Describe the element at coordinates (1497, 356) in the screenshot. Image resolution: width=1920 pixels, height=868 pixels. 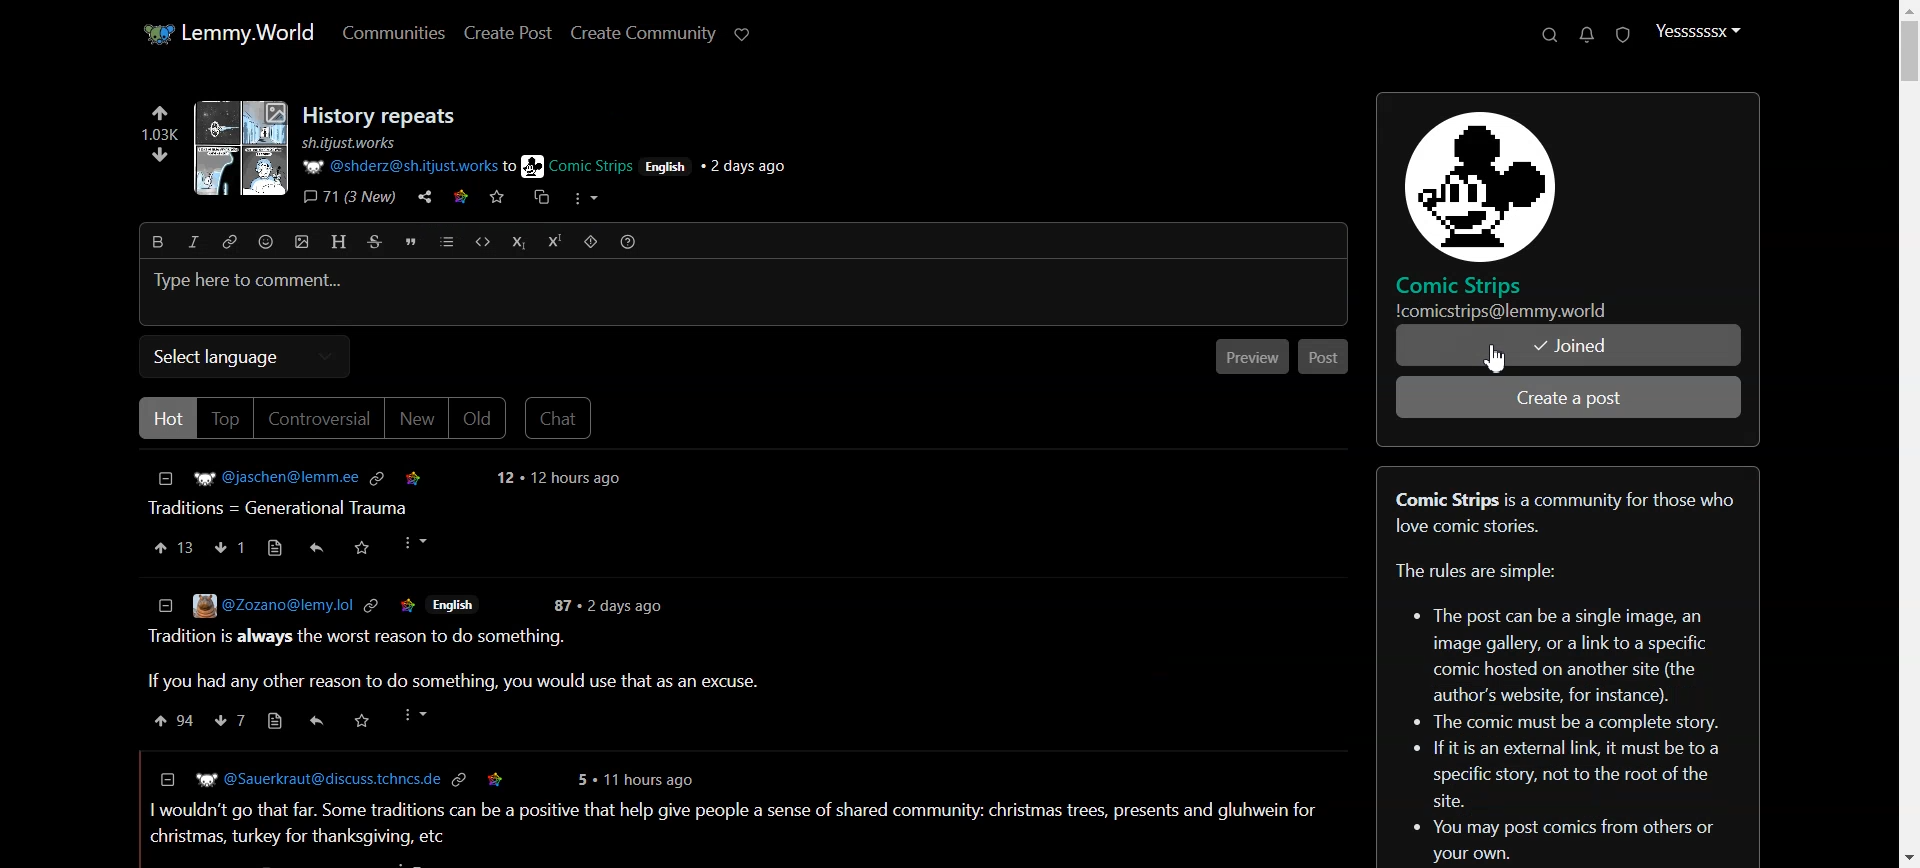
I see `Cursor` at that location.